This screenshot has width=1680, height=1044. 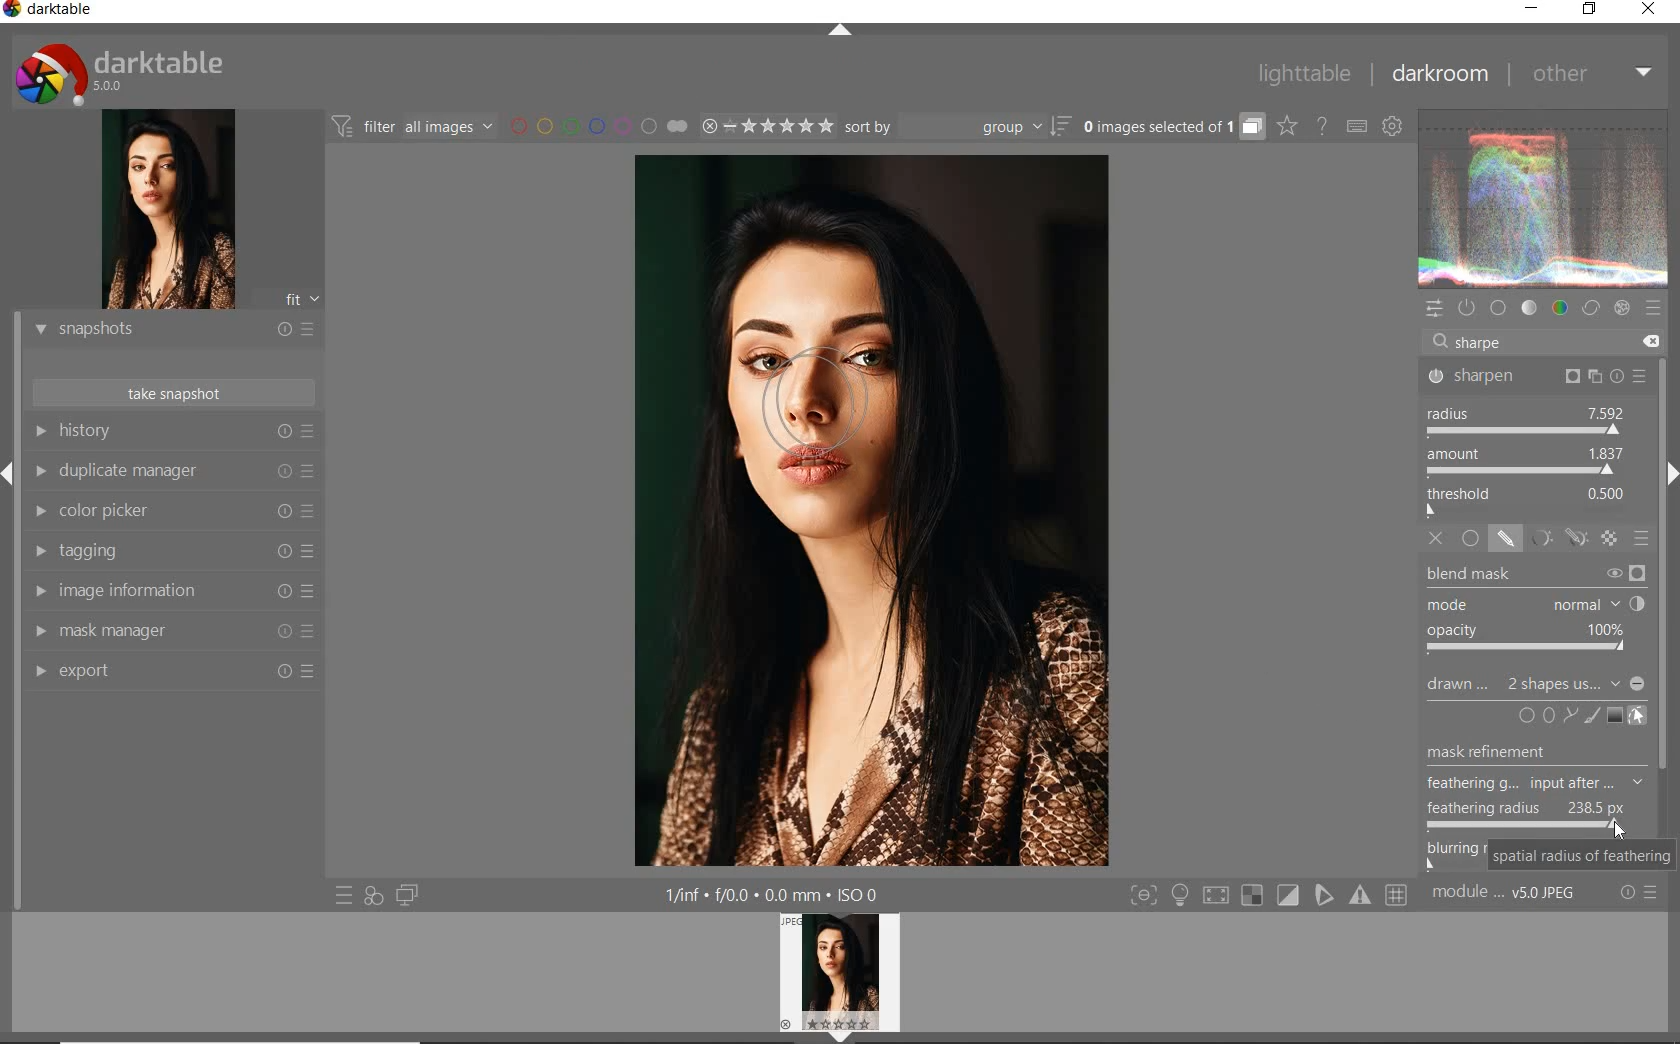 What do you see at coordinates (1485, 342) in the screenshot?
I see `INPUT VALUE` at bounding box center [1485, 342].